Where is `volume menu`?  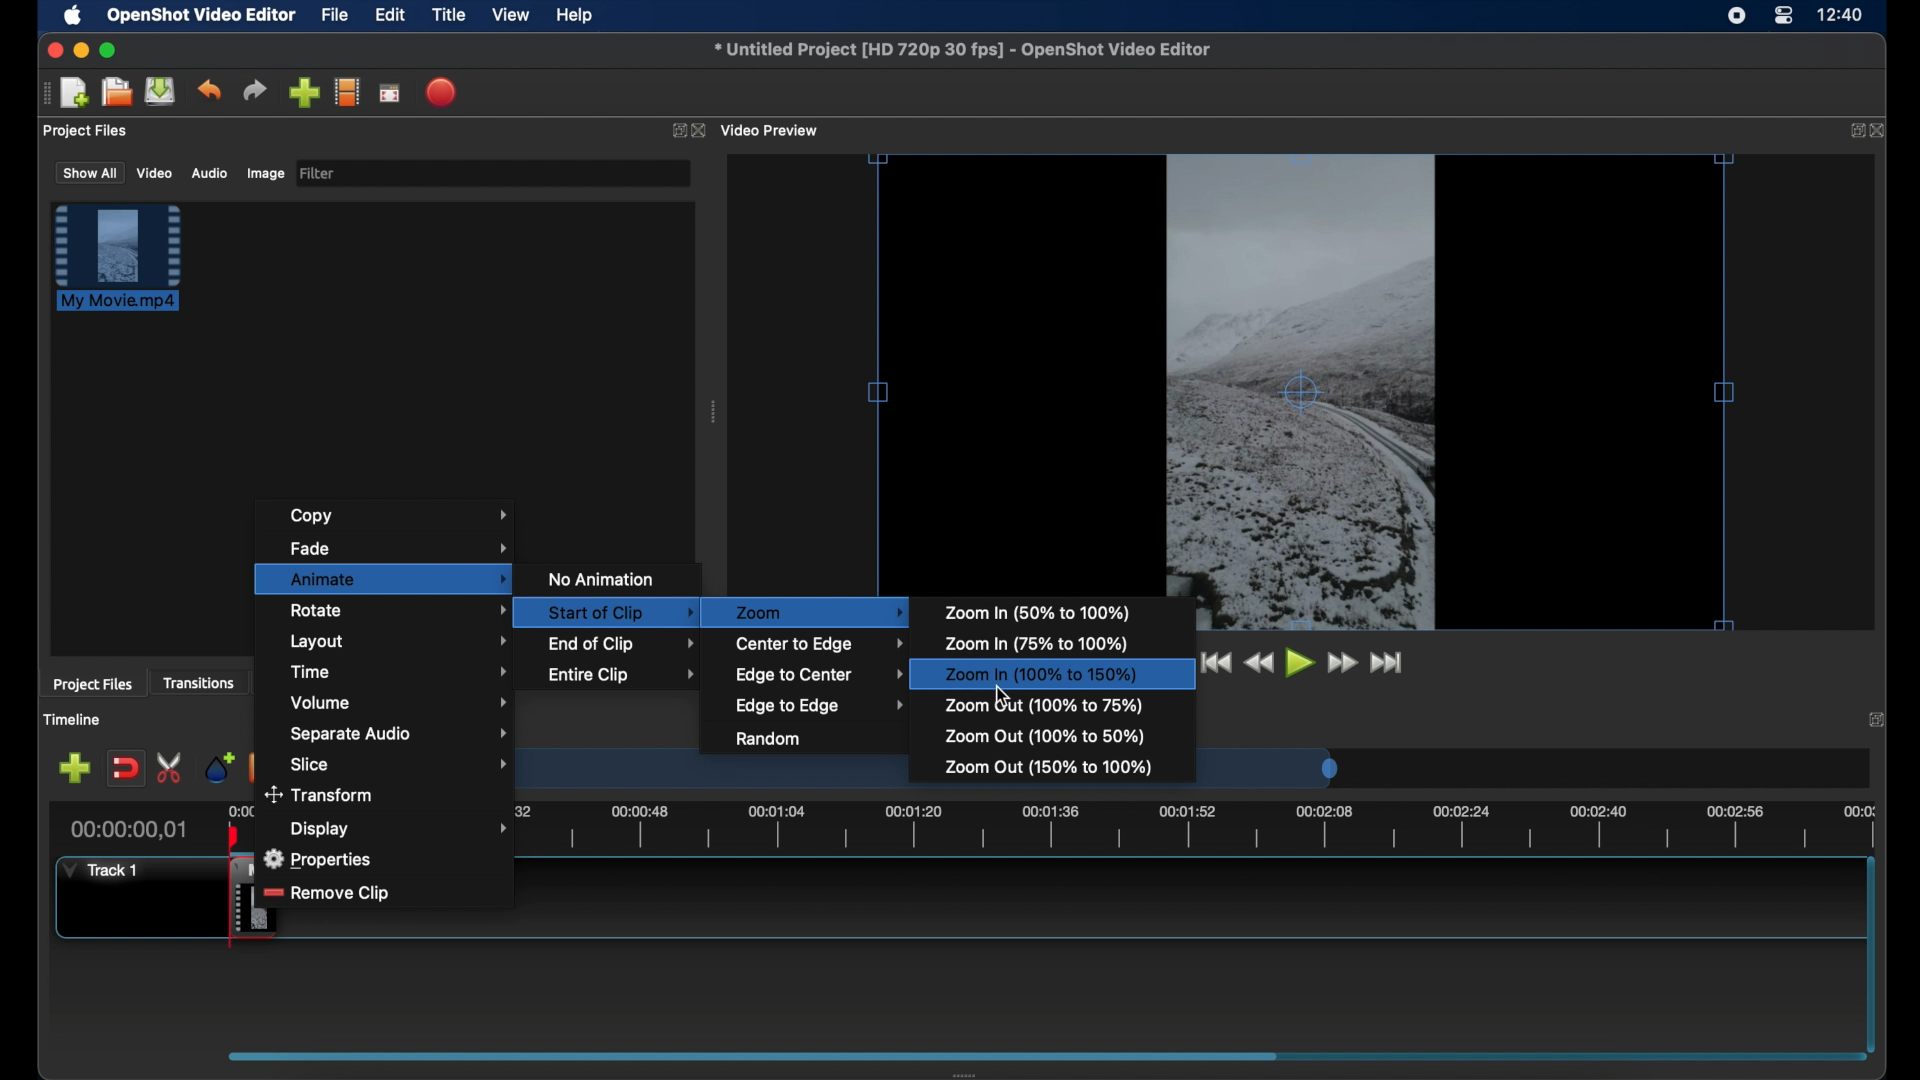 volume menu is located at coordinates (401, 702).